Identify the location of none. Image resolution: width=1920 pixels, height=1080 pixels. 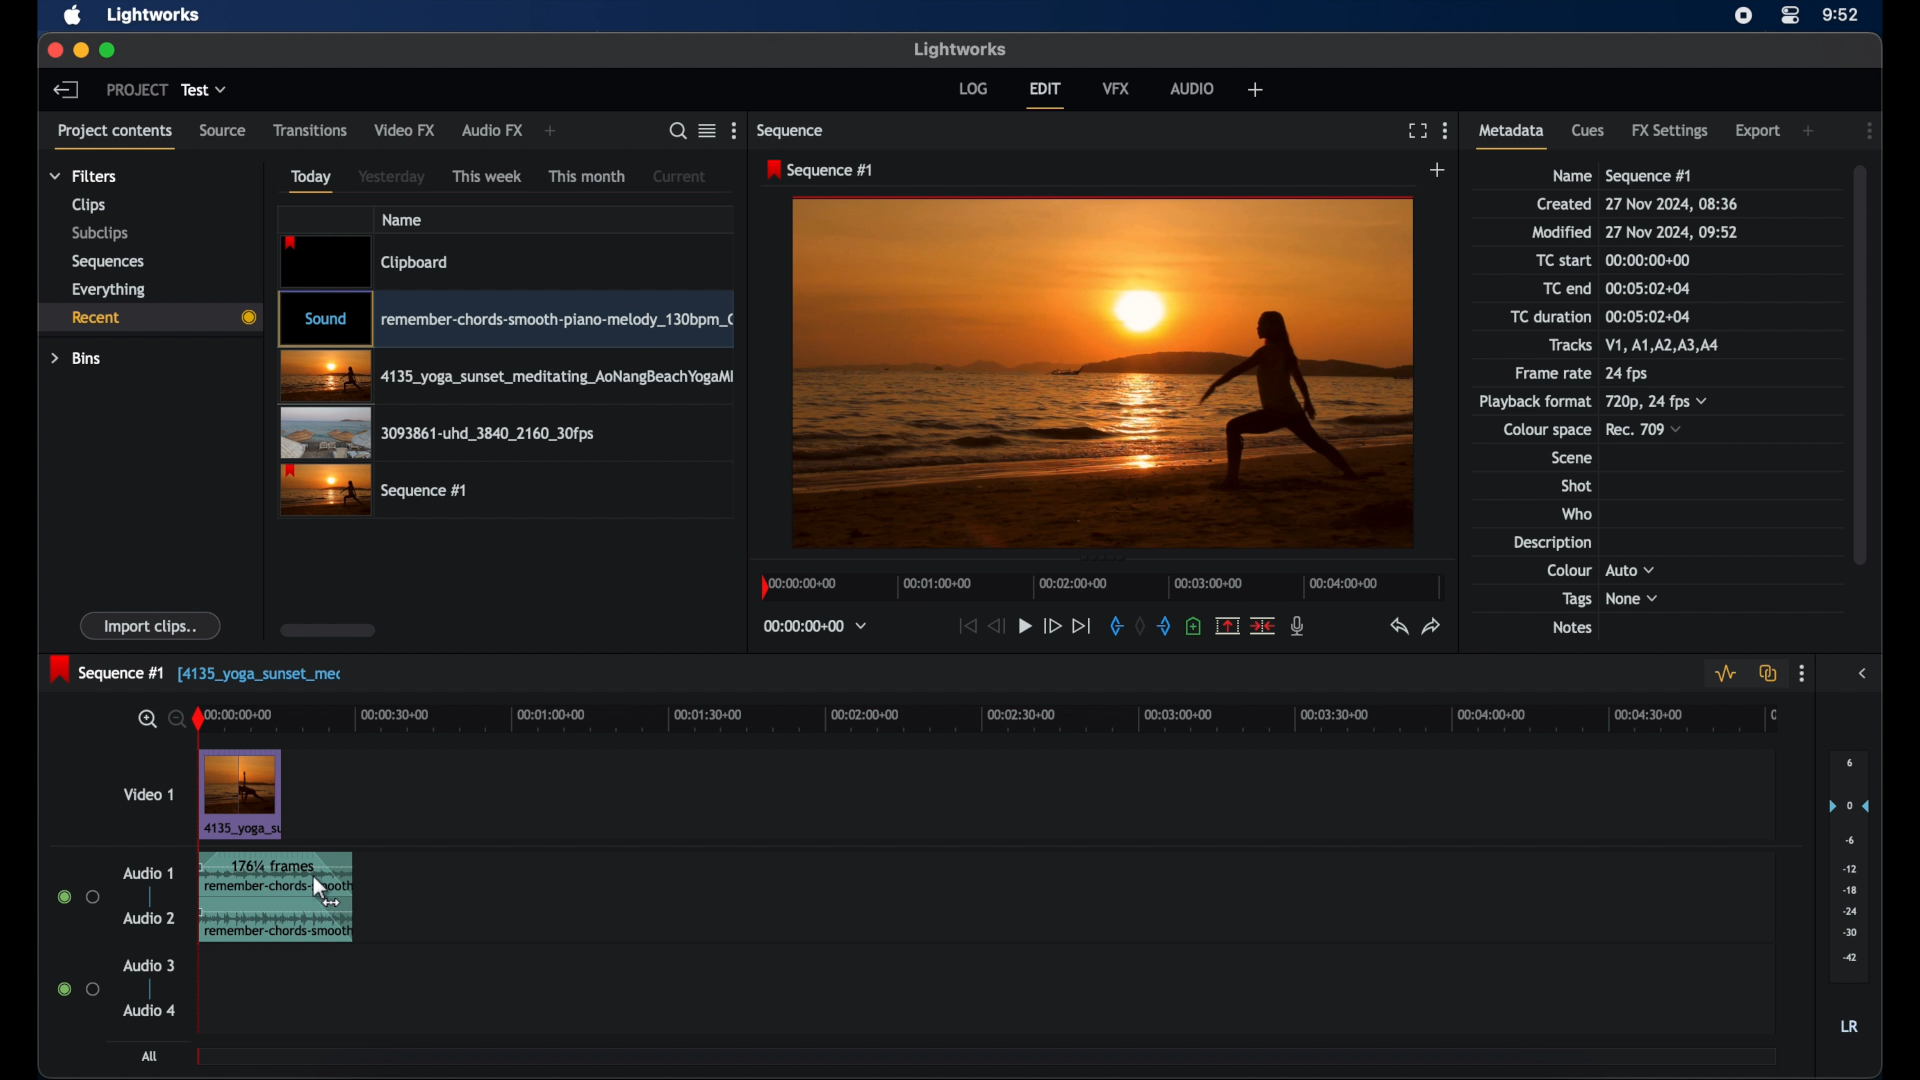
(1633, 599).